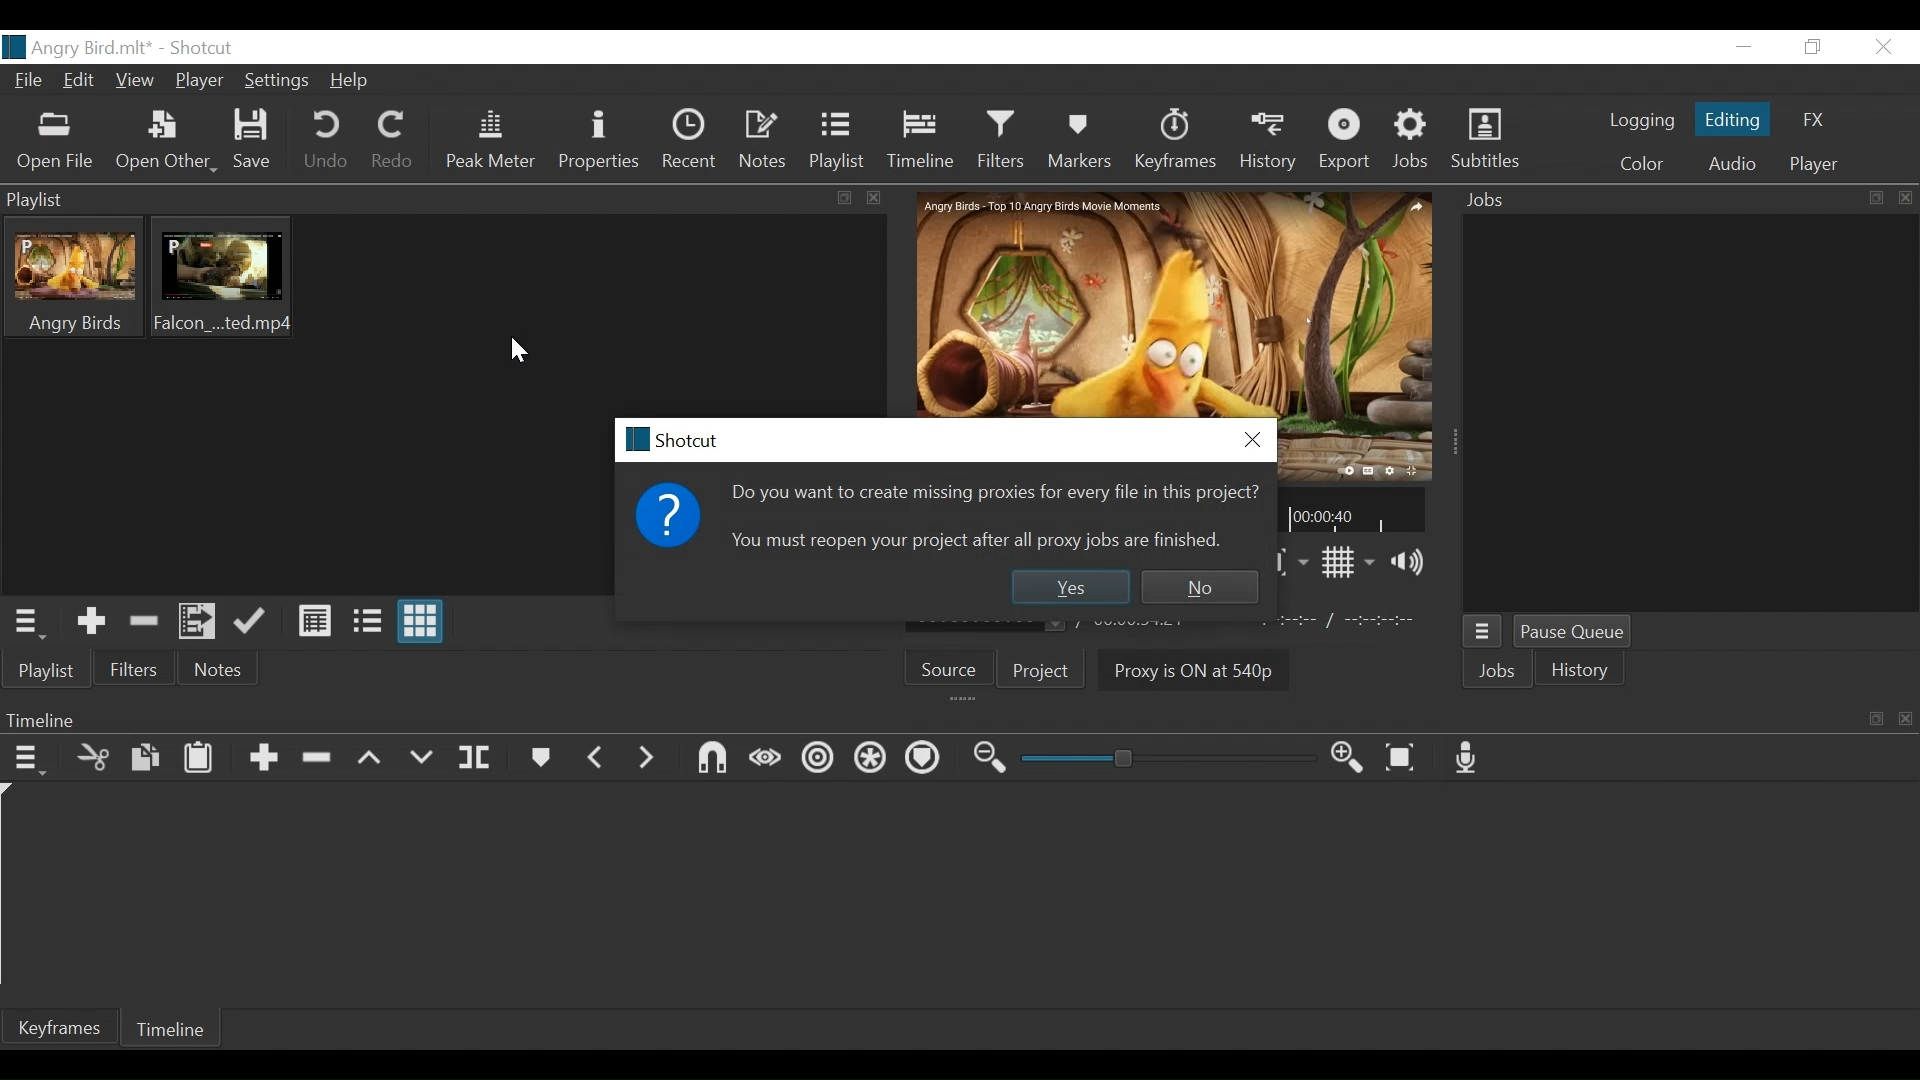  Describe the element at coordinates (1640, 121) in the screenshot. I see `logging` at that location.